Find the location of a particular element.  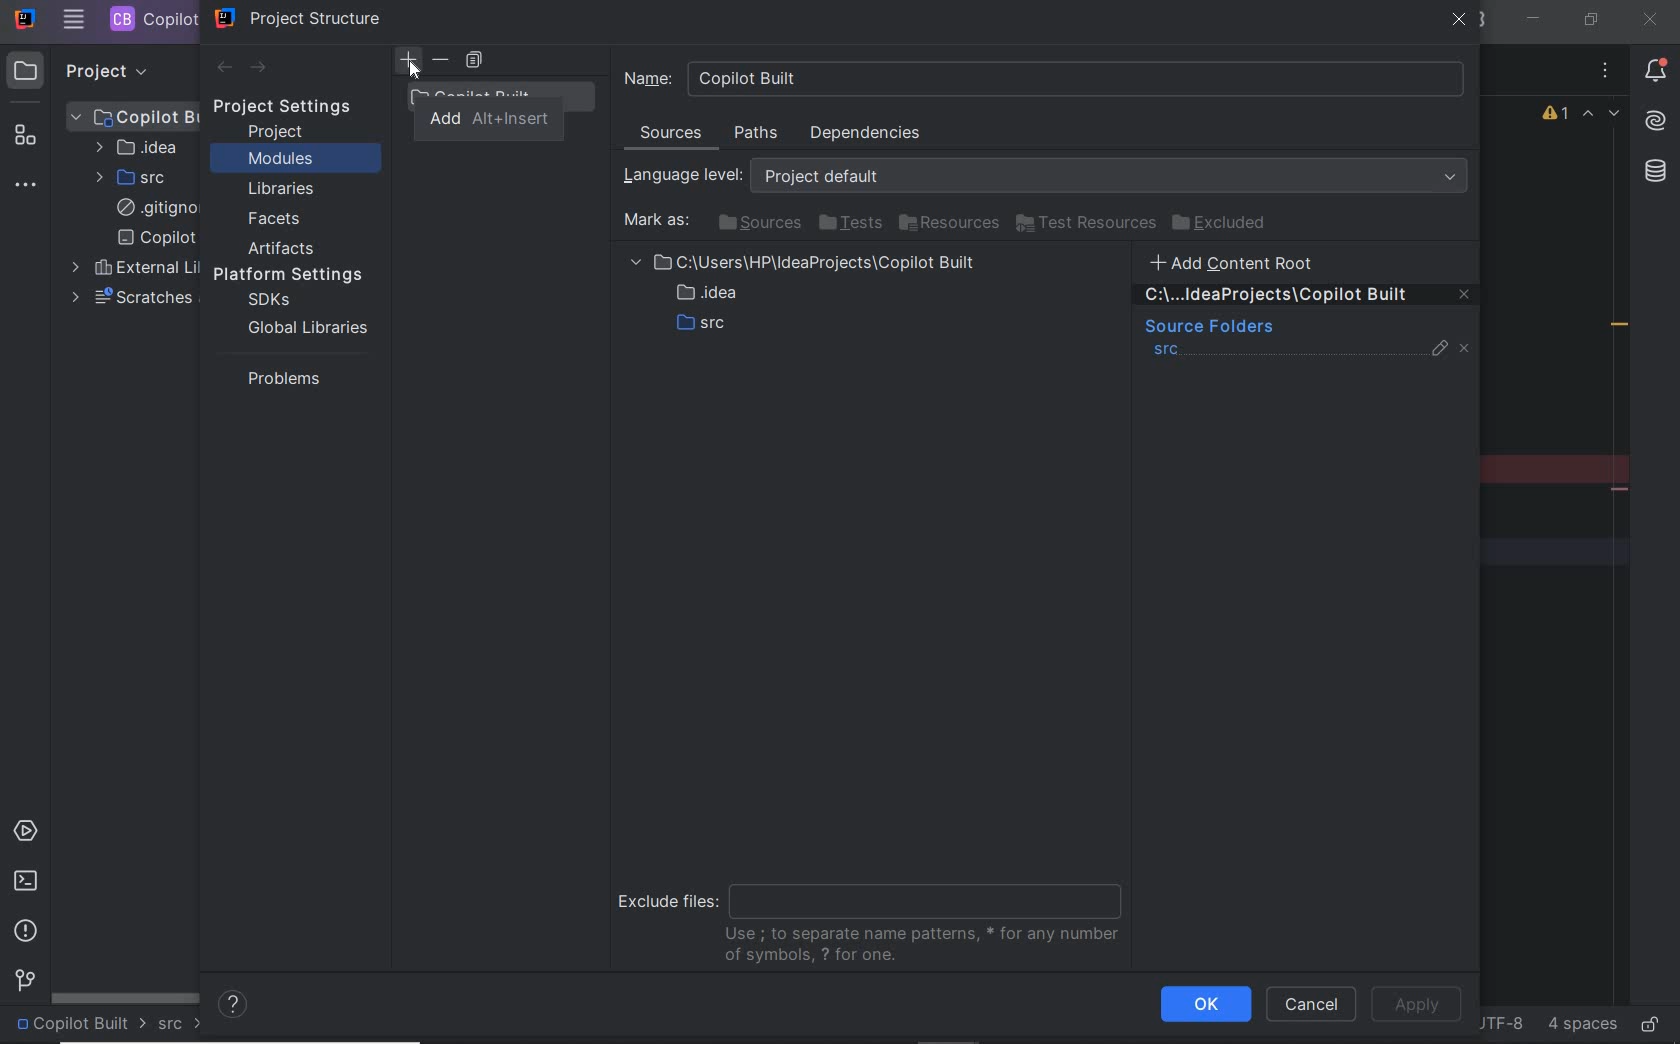

services is located at coordinates (28, 833).